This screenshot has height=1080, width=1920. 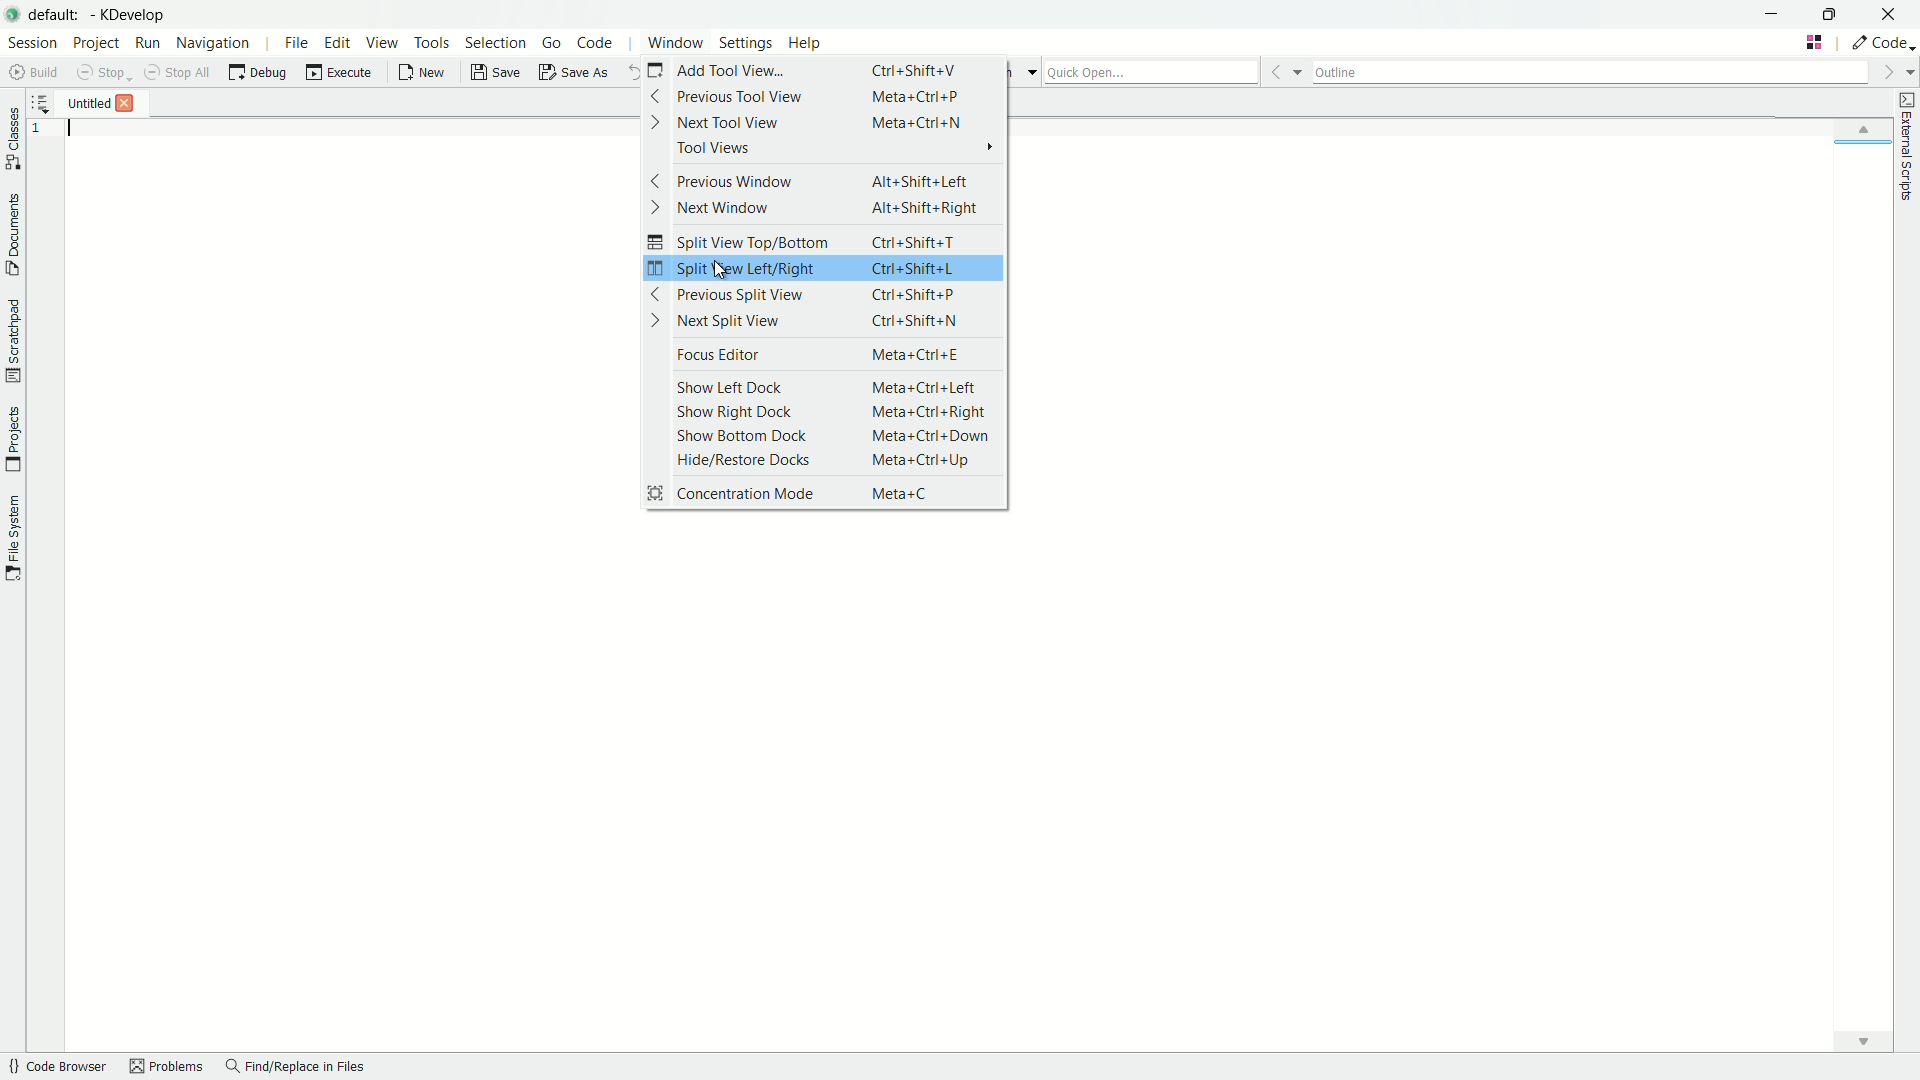 What do you see at coordinates (14, 140) in the screenshot?
I see `toggle classes` at bounding box center [14, 140].